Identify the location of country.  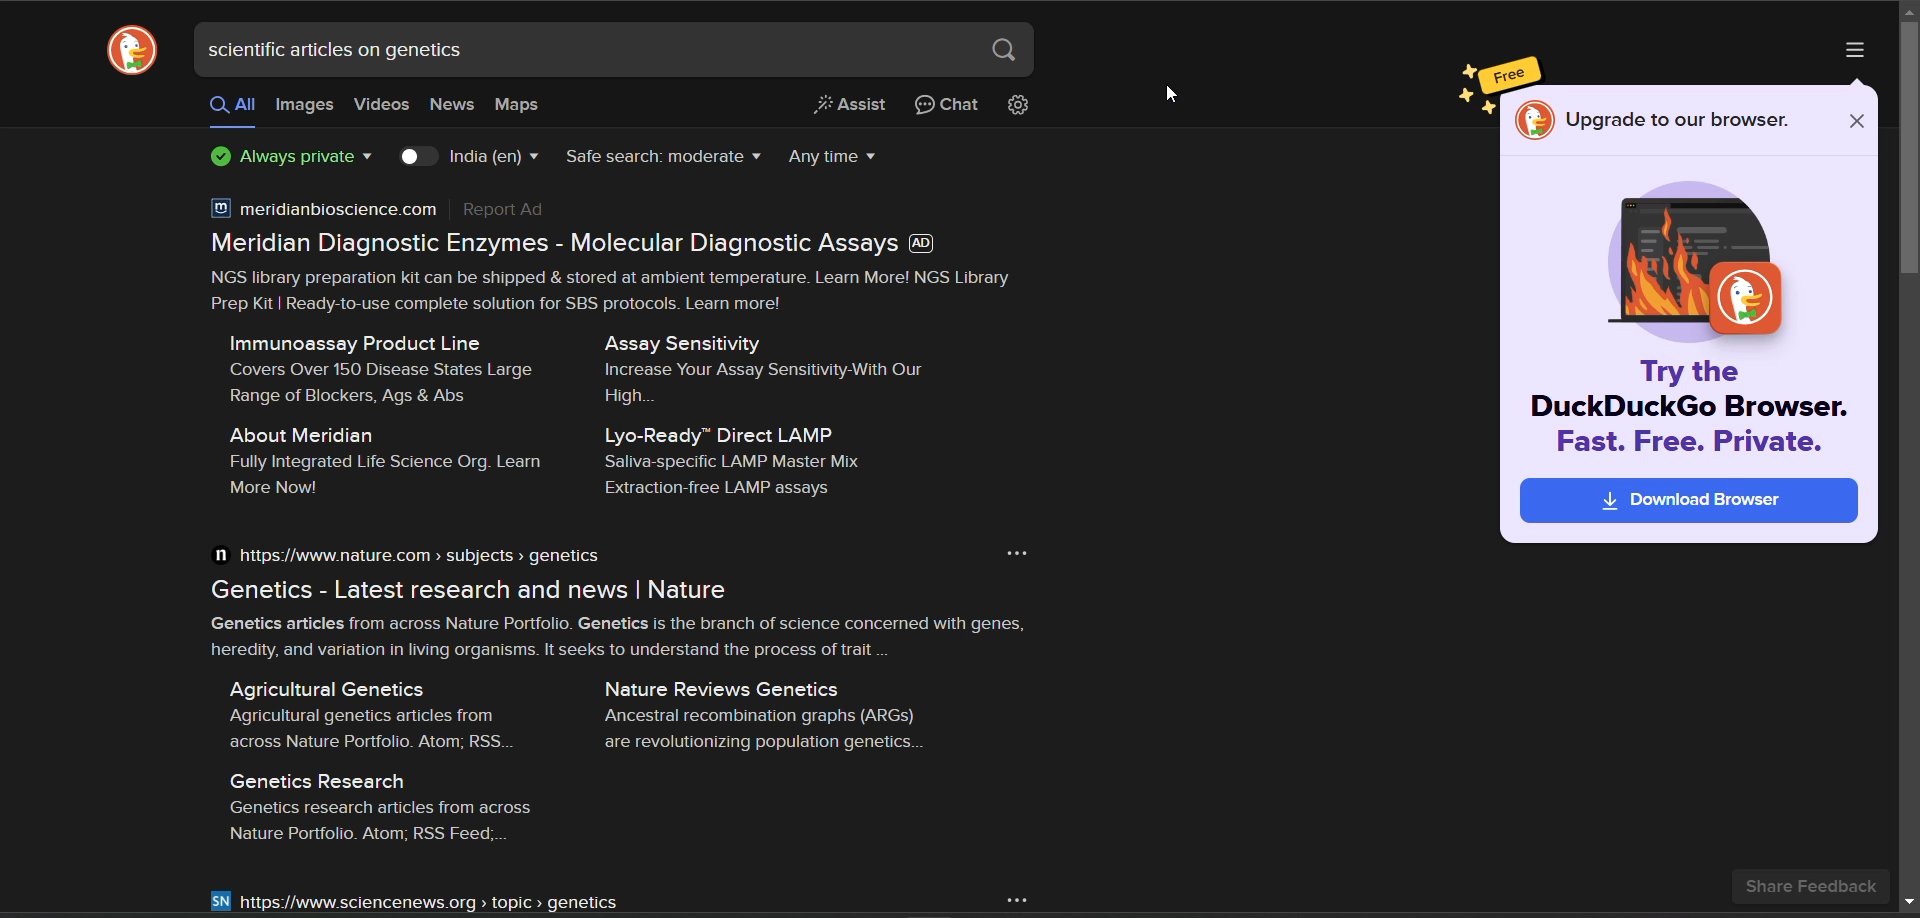
(496, 157).